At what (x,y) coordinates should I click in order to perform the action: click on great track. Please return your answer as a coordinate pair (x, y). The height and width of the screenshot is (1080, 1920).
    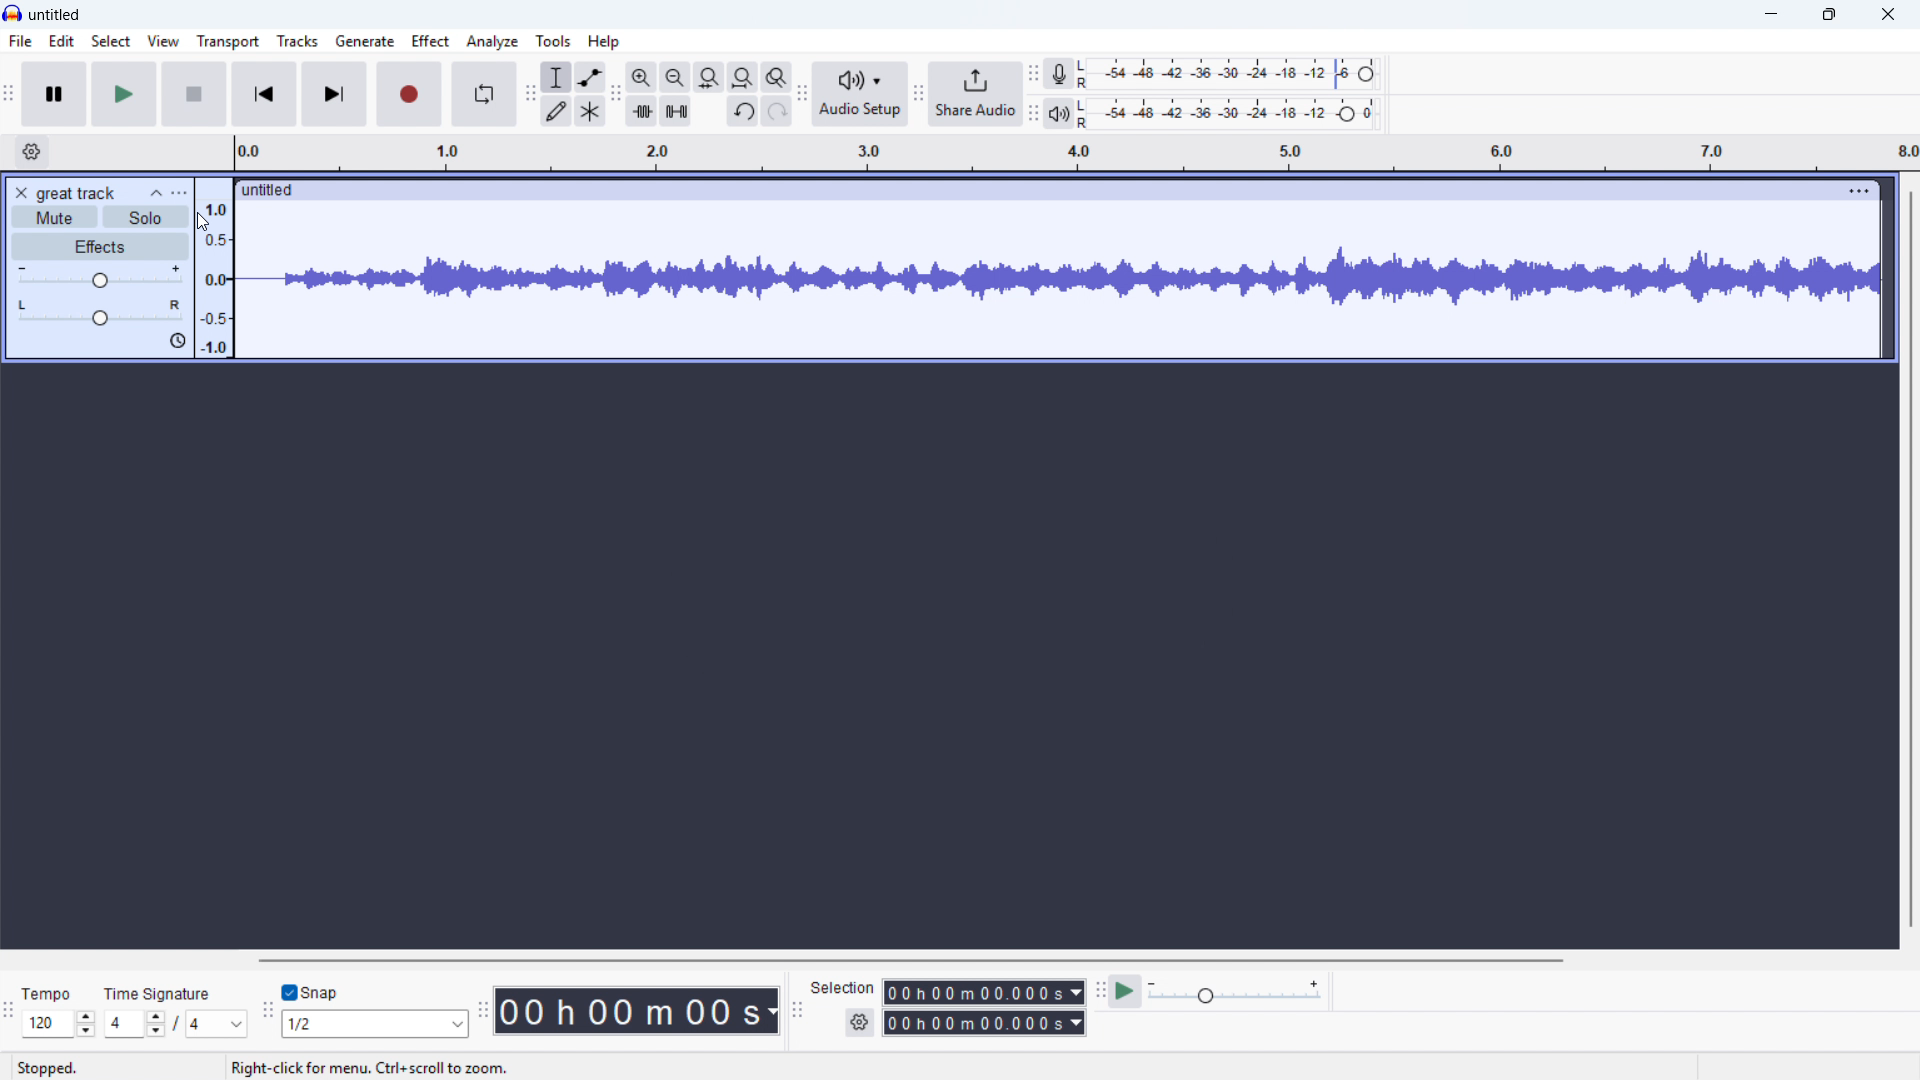
    Looking at the image, I should click on (80, 194).